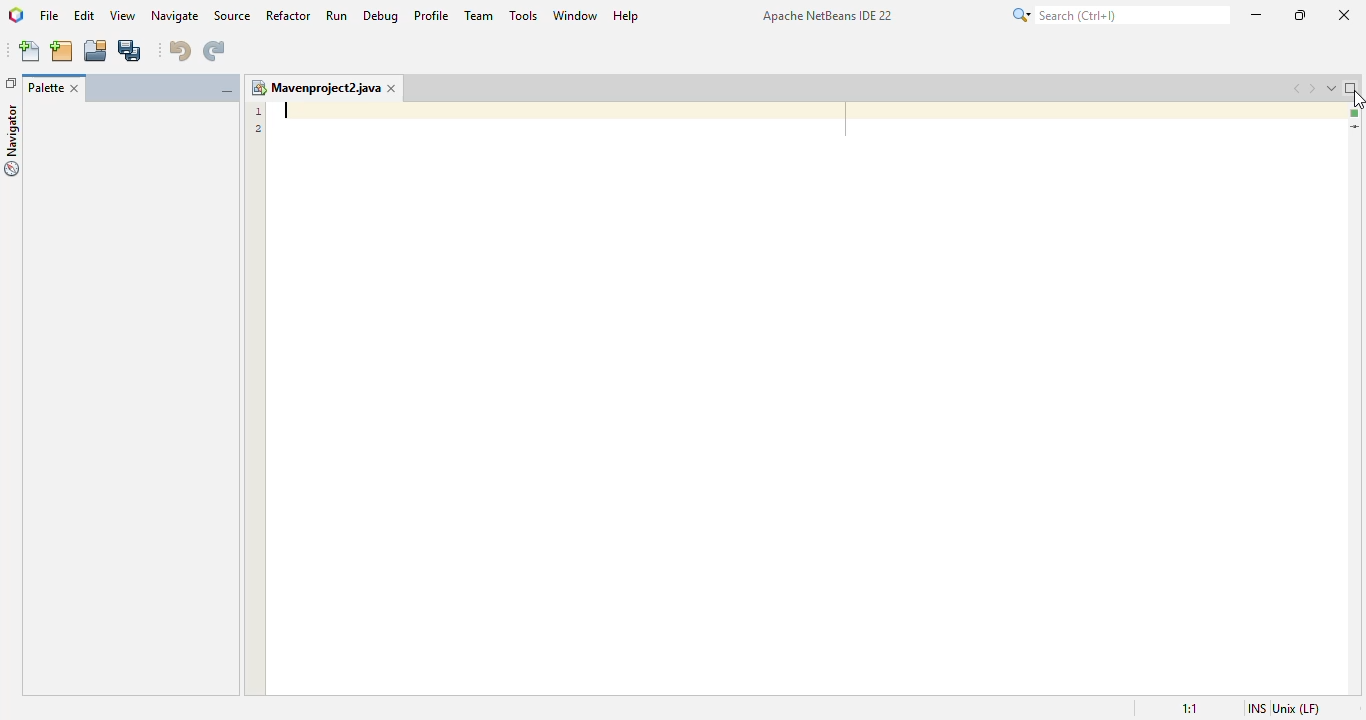  I want to click on run, so click(337, 15).